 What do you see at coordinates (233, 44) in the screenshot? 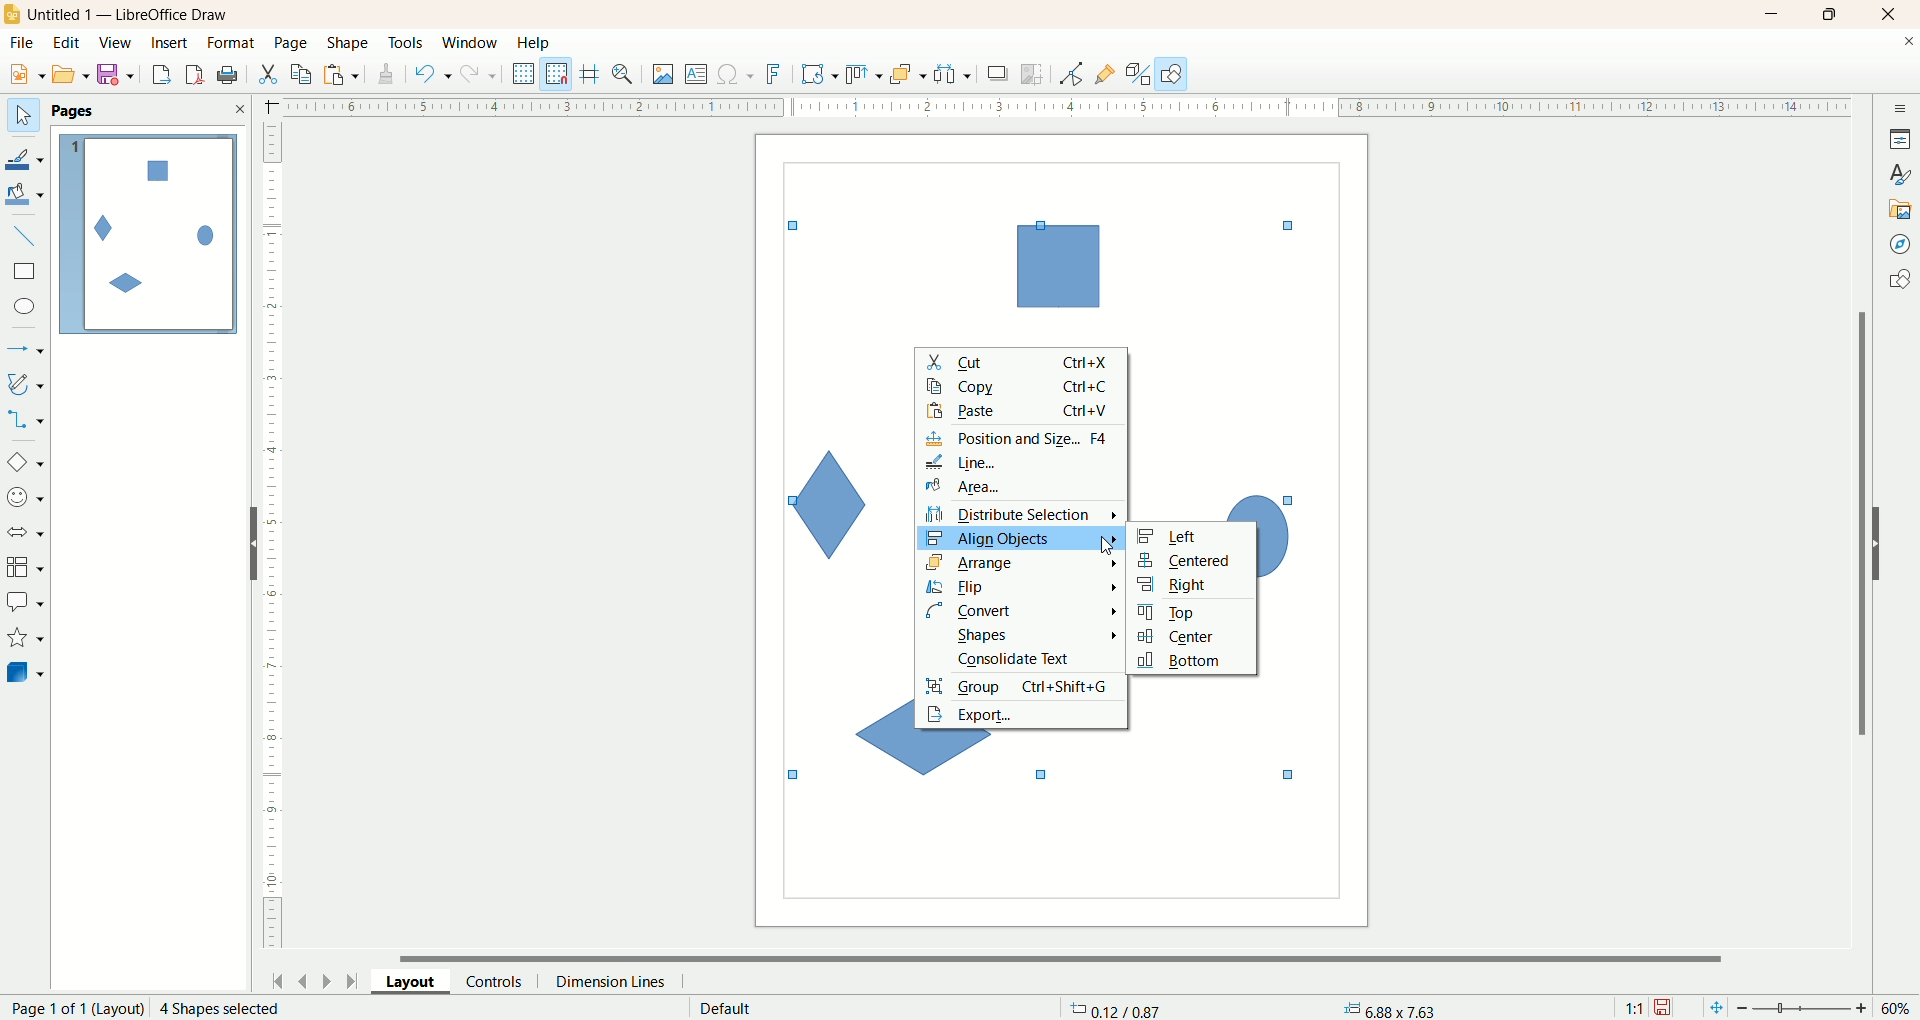
I see `format` at bounding box center [233, 44].